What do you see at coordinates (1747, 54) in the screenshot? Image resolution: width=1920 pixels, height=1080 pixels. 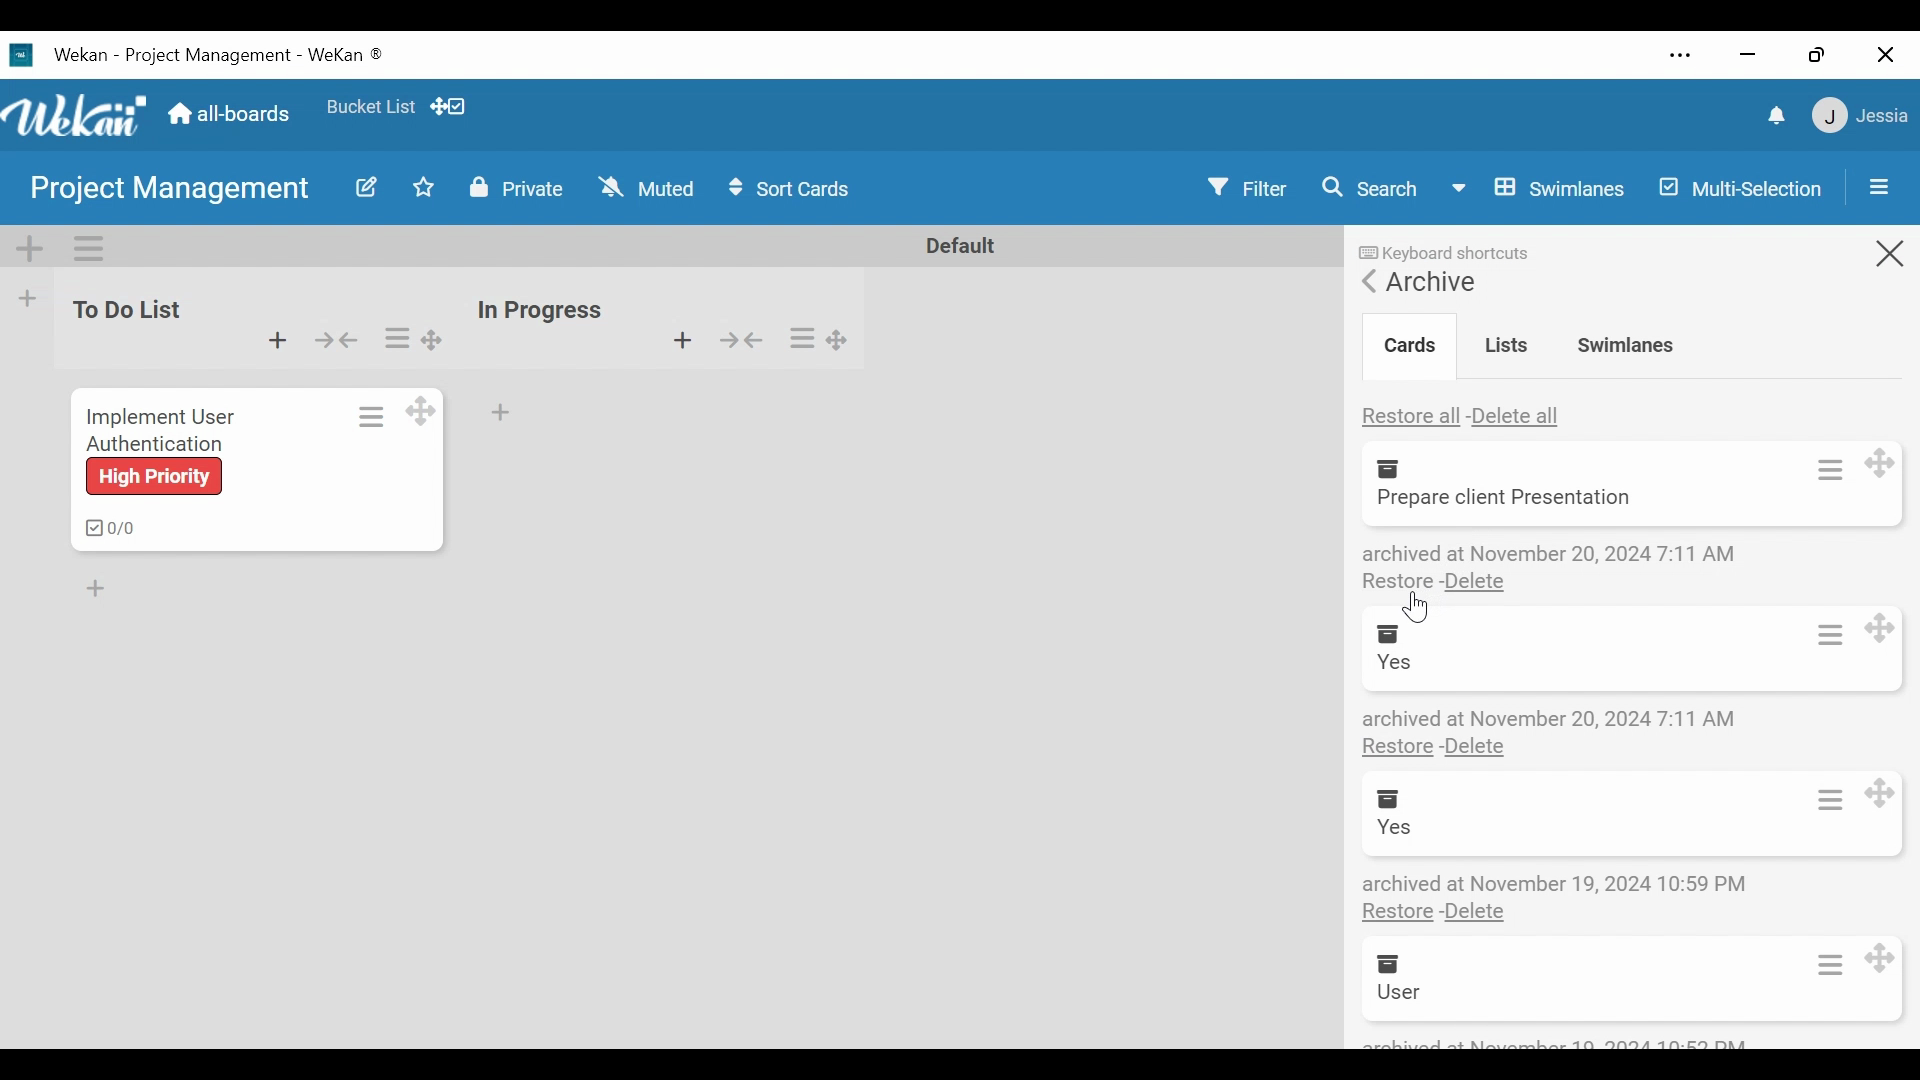 I see `minimize` at bounding box center [1747, 54].